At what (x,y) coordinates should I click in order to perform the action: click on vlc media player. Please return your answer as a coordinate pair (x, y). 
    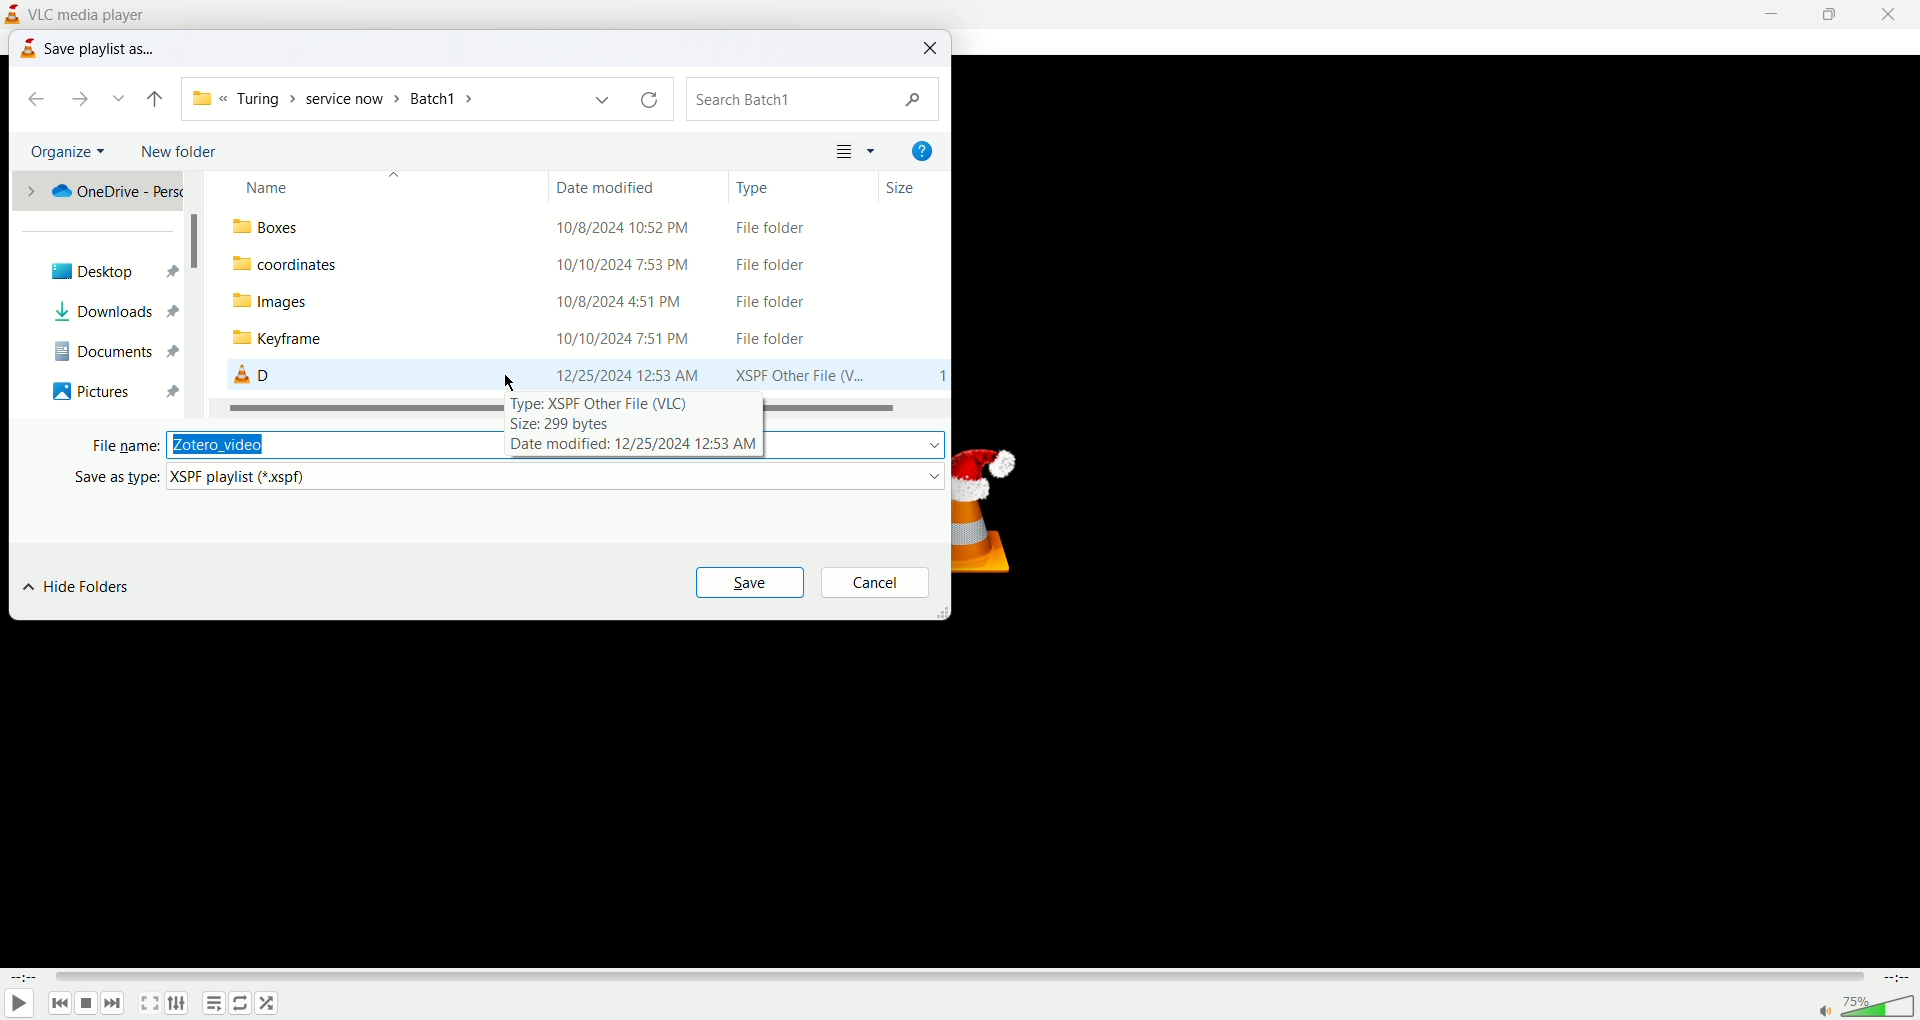
    Looking at the image, I should click on (92, 13).